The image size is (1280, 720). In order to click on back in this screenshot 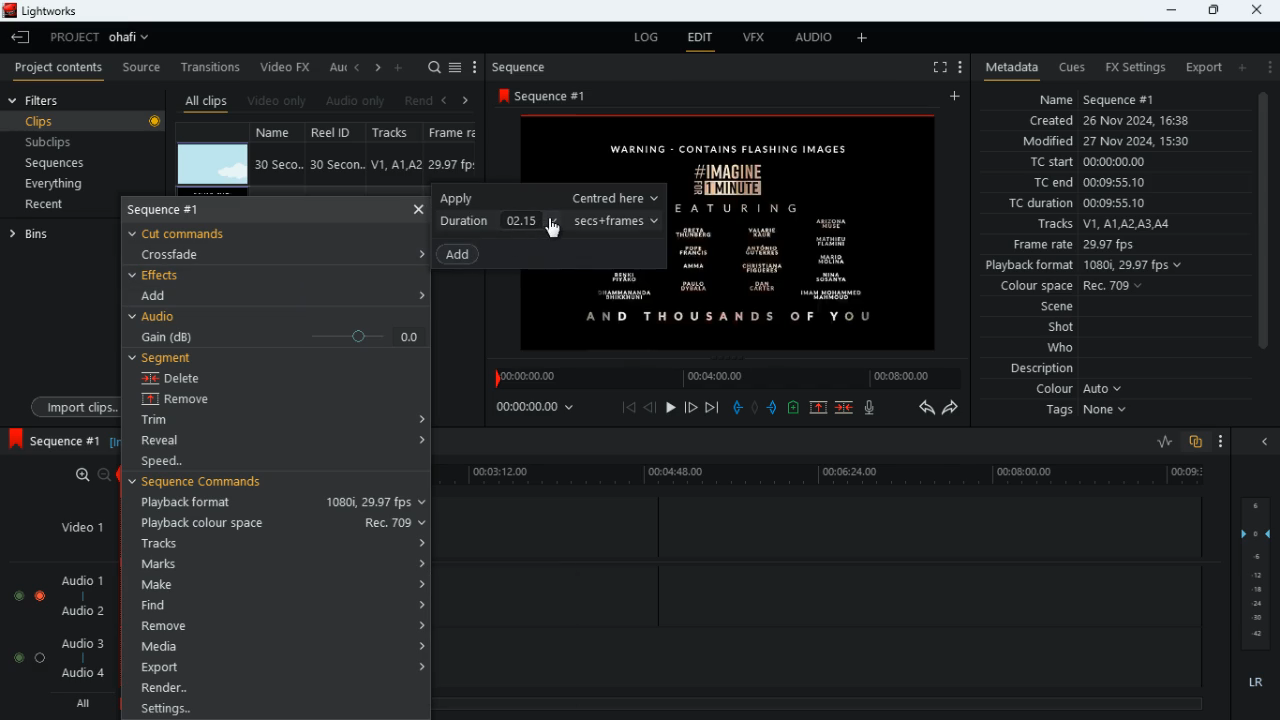, I will do `click(650, 408)`.